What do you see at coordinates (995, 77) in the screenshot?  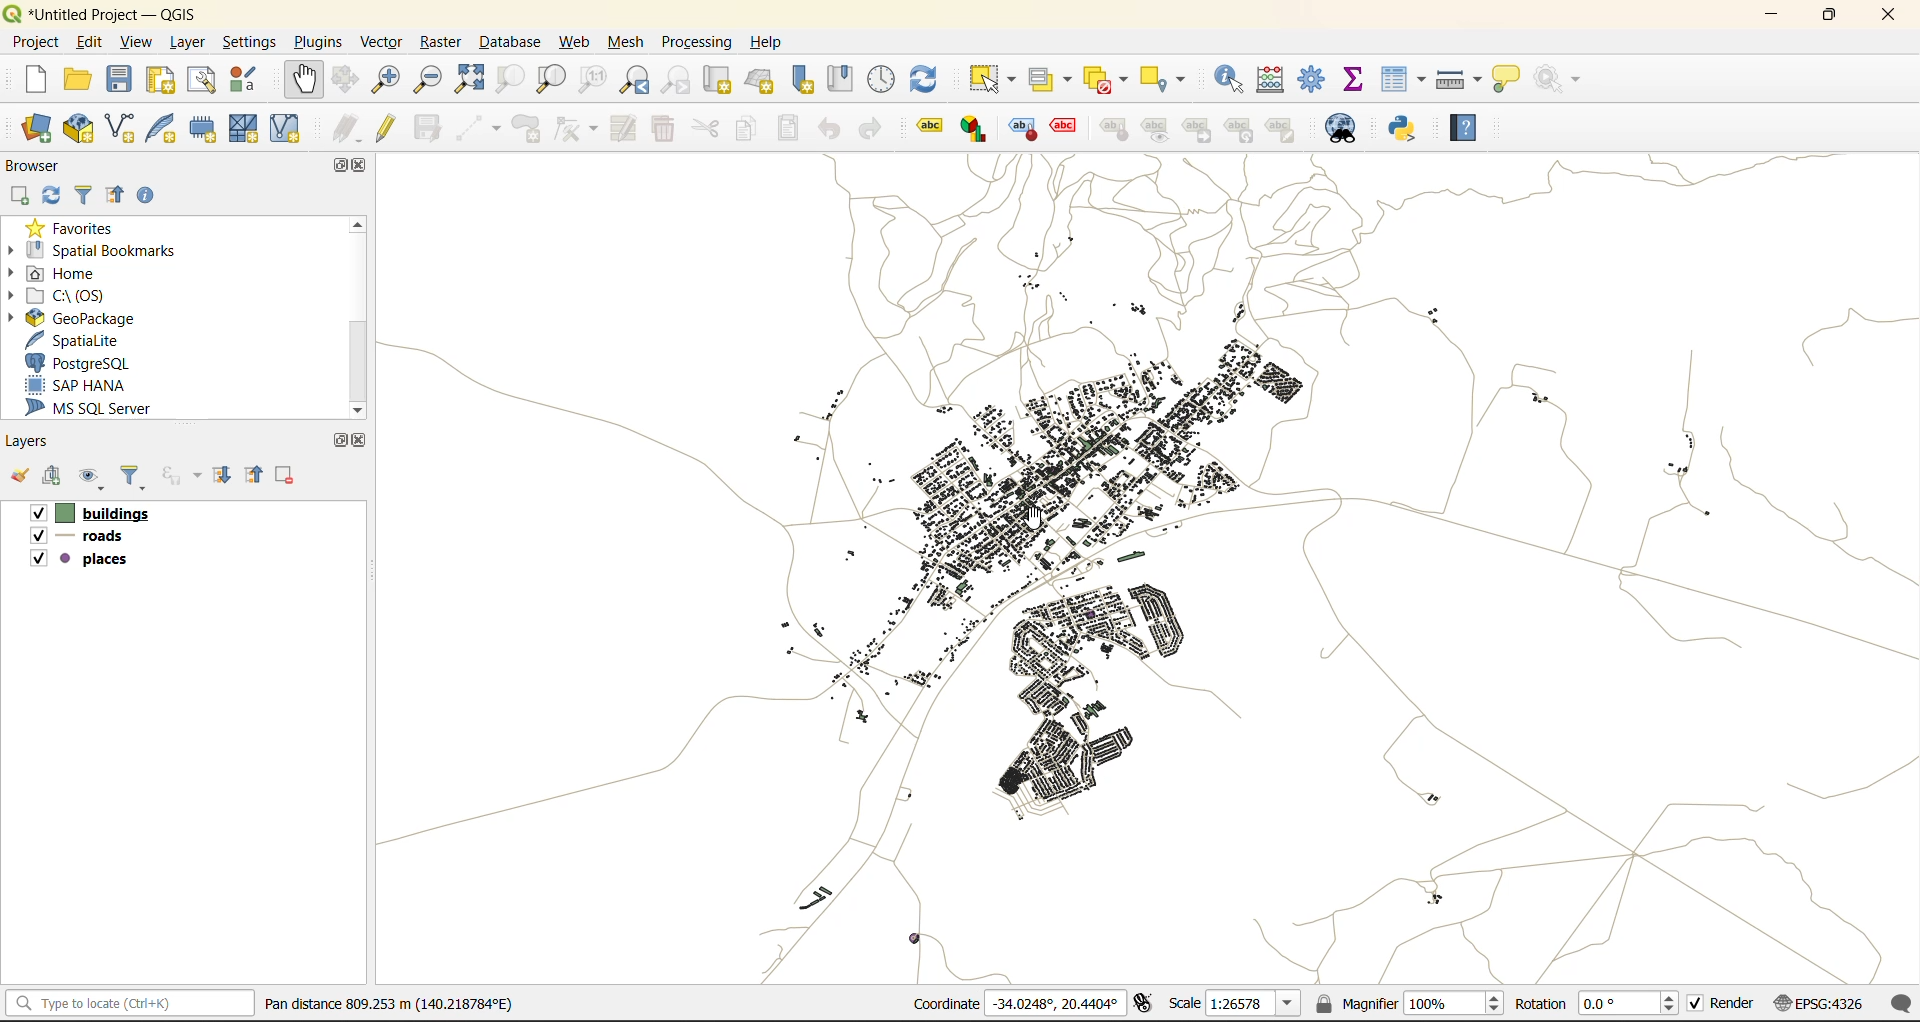 I see `select` at bounding box center [995, 77].